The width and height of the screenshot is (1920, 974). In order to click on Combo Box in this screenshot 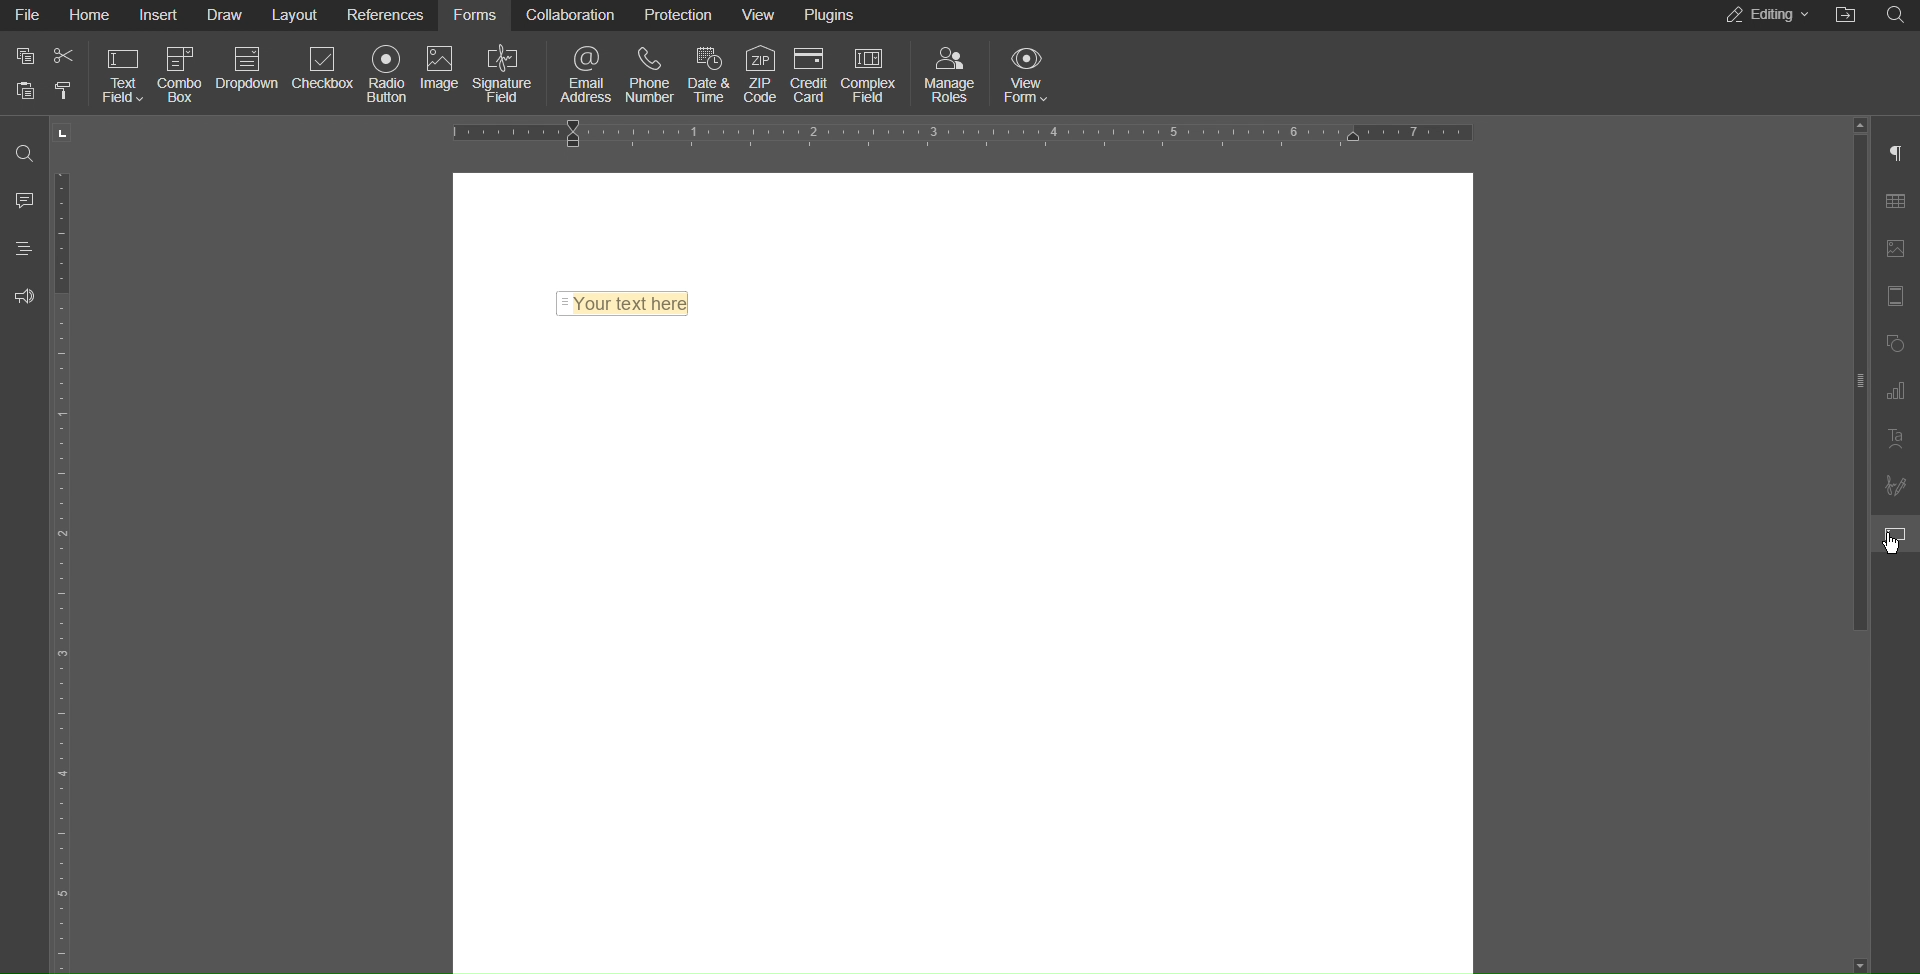, I will do `click(181, 75)`.